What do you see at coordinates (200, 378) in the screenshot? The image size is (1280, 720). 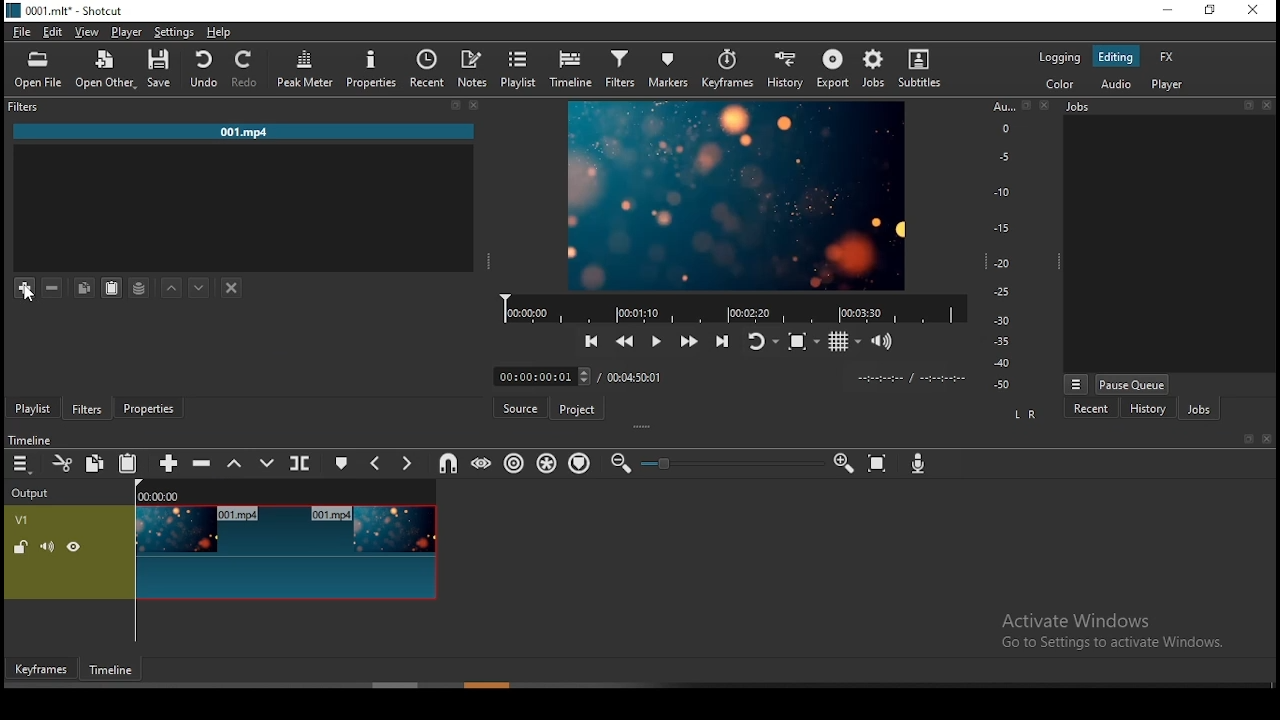 I see `view as details` at bounding box center [200, 378].